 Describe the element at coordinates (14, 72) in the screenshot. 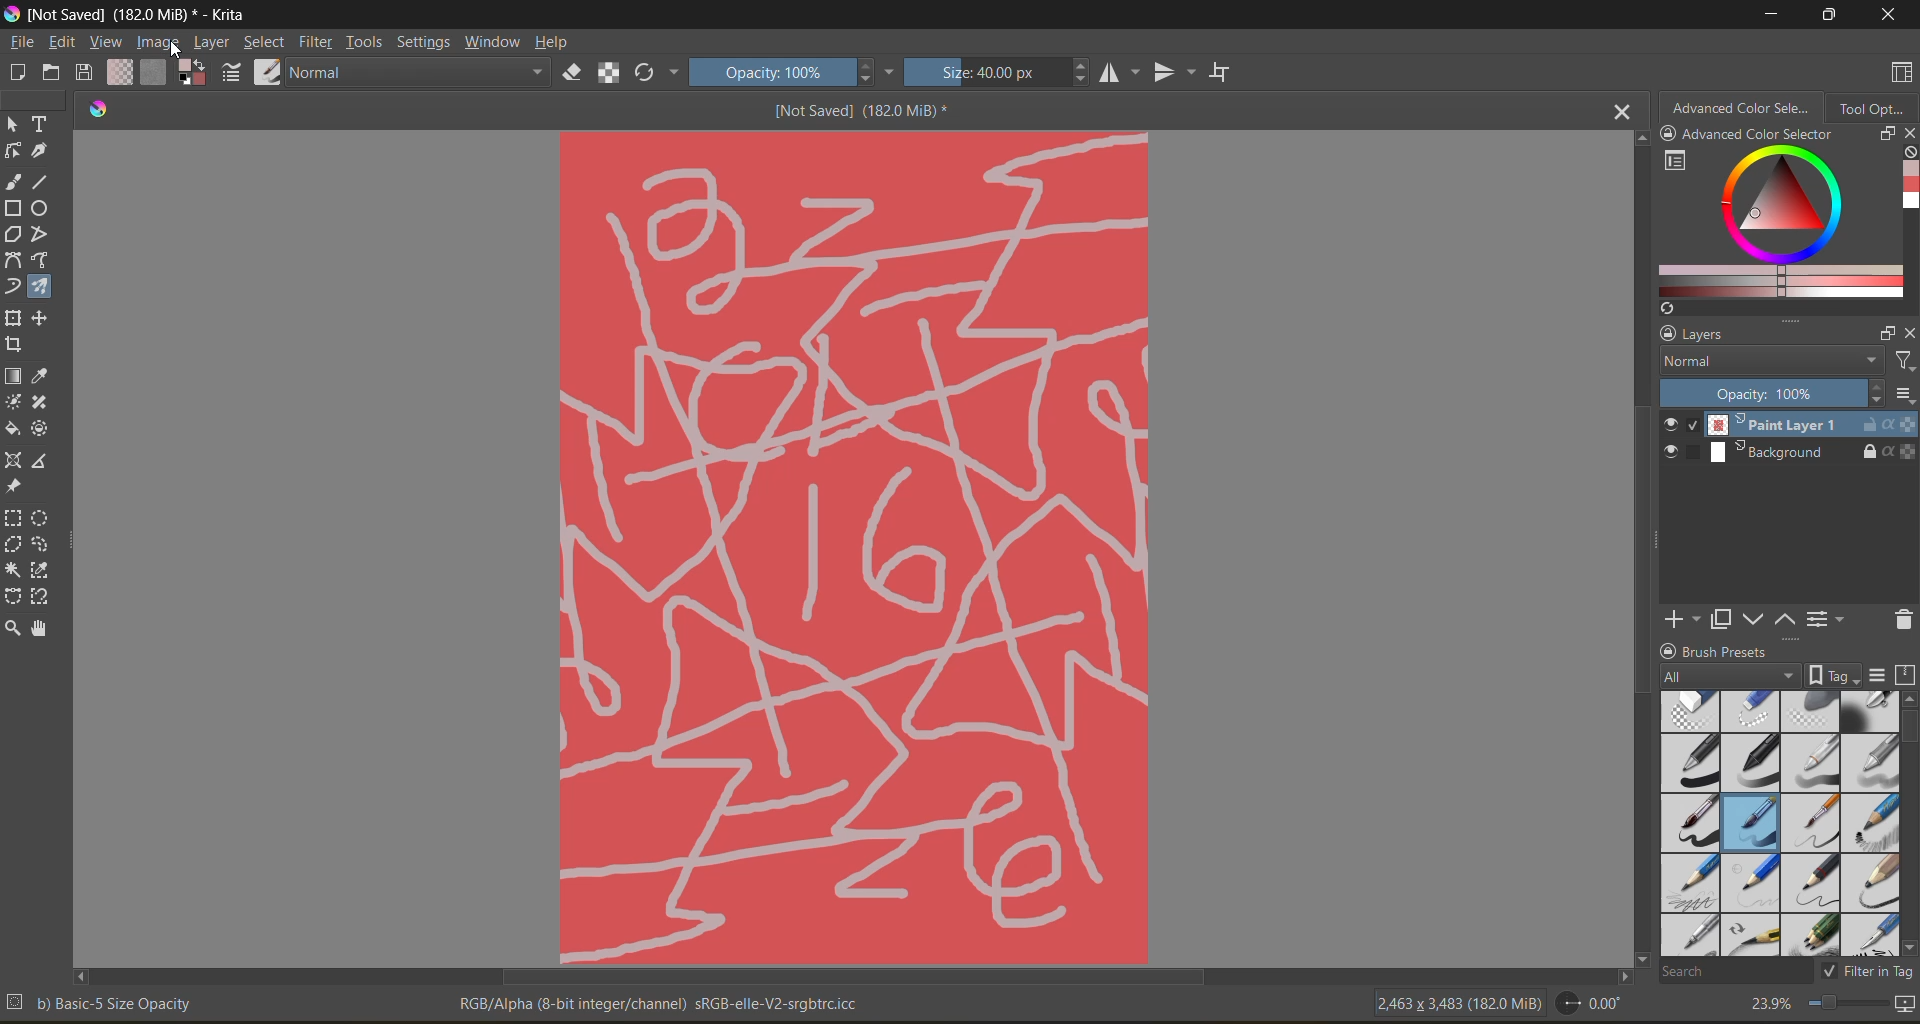

I see `create` at that location.